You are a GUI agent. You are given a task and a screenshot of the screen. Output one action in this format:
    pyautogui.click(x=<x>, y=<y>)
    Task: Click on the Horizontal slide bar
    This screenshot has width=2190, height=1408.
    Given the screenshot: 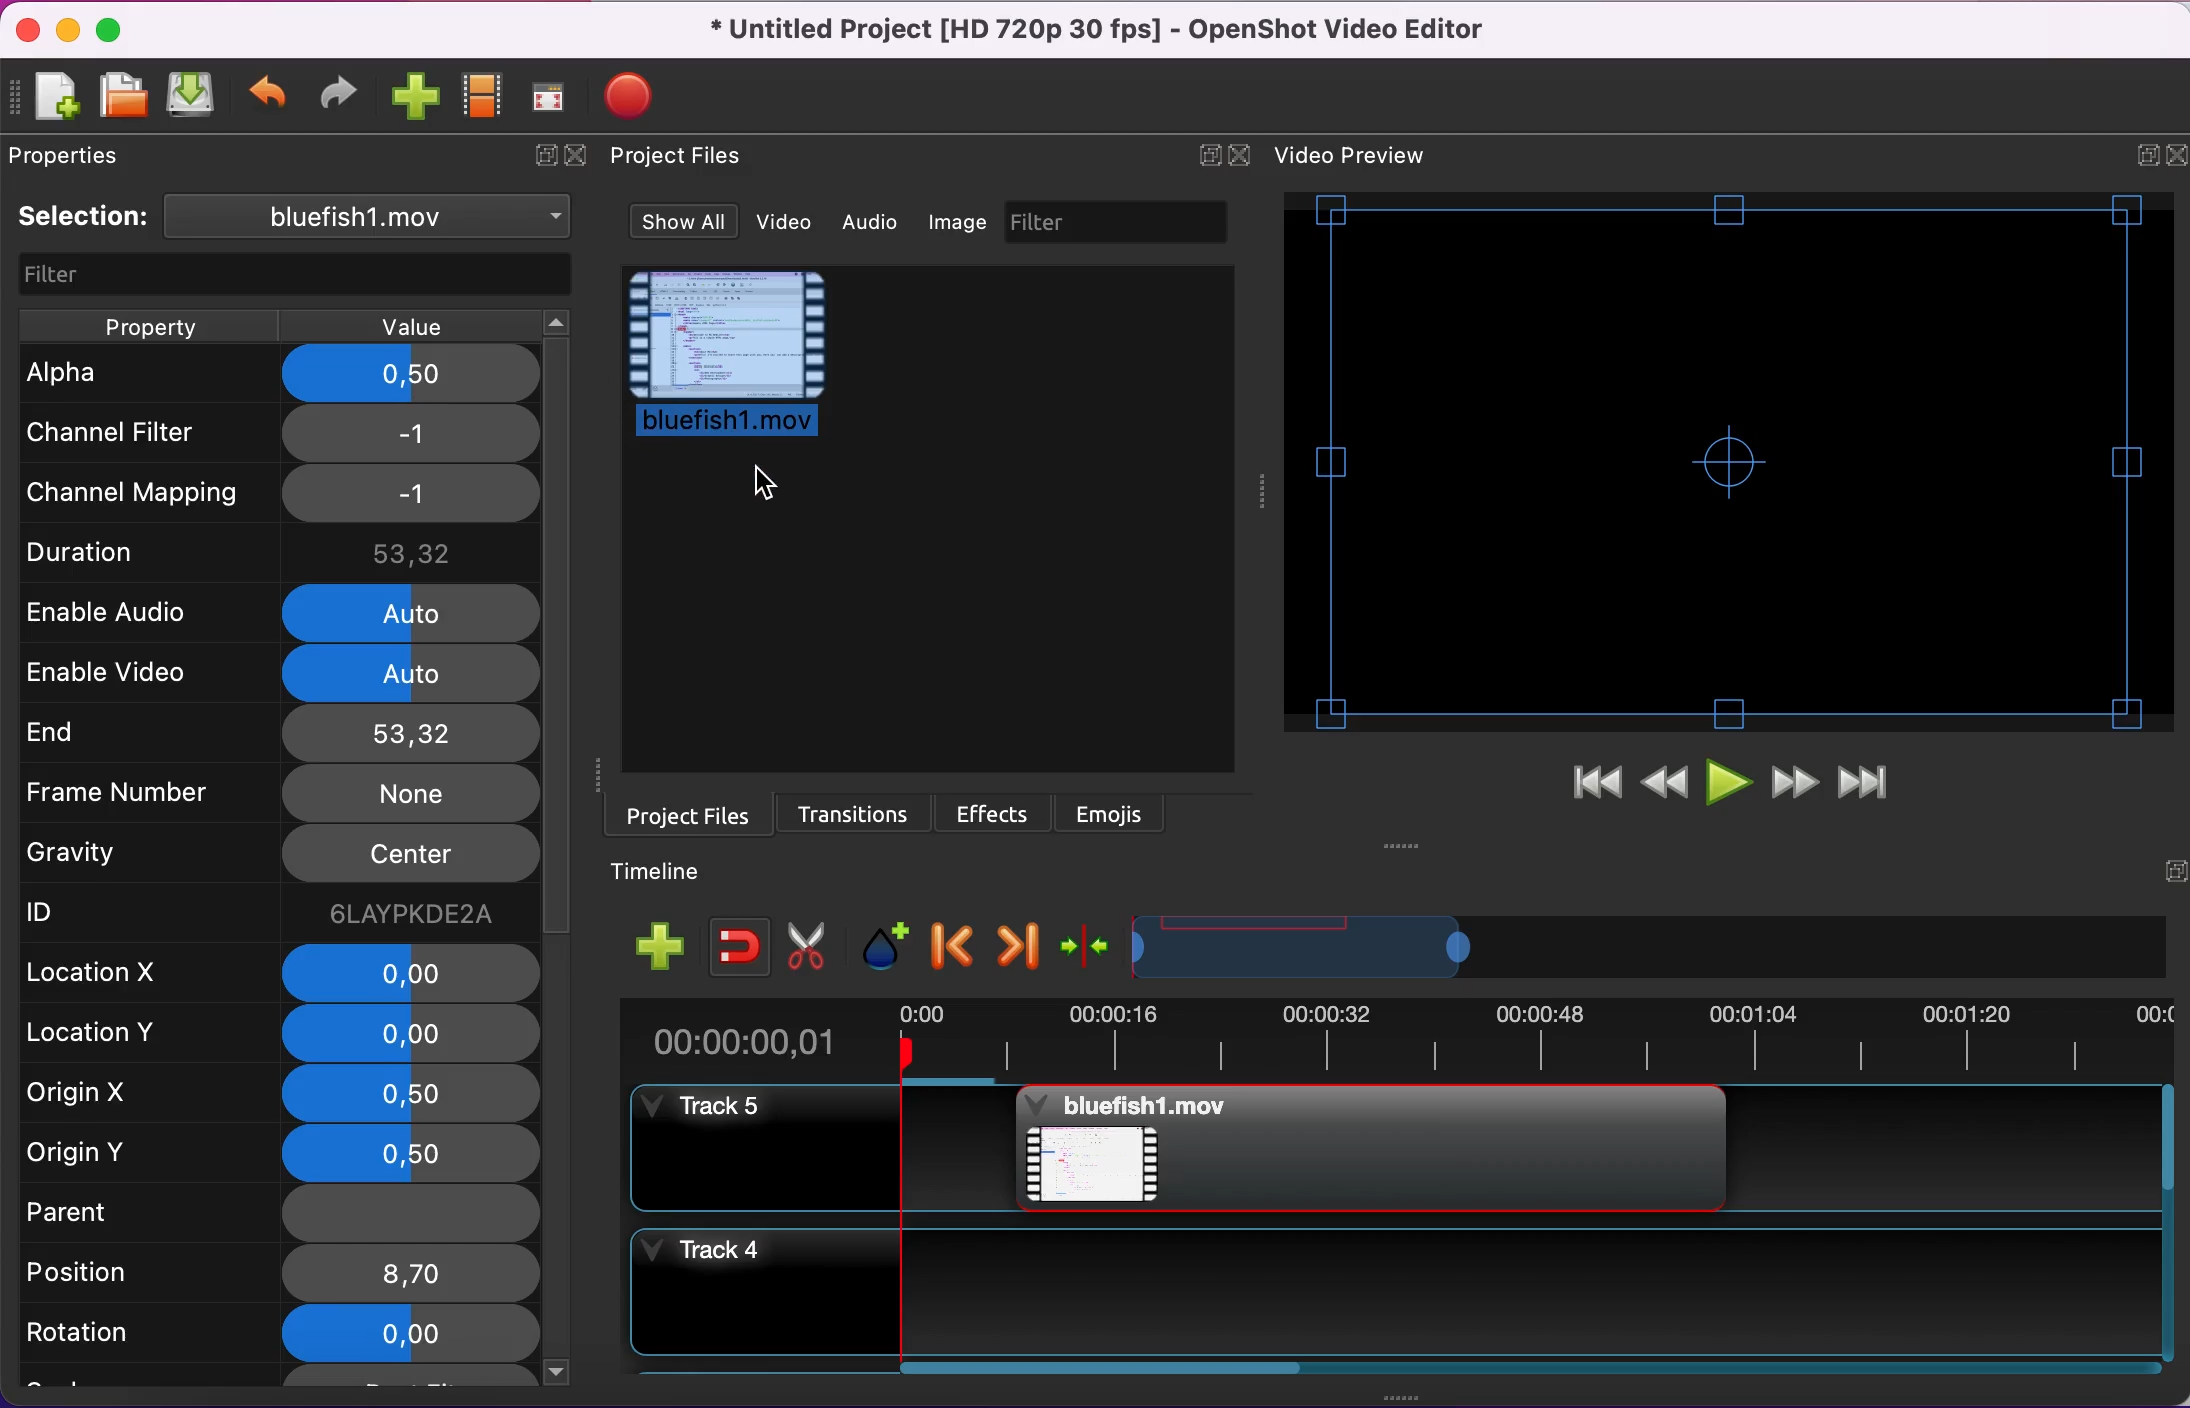 What is the action you would take?
    pyautogui.click(x=1525, y=1368)
    